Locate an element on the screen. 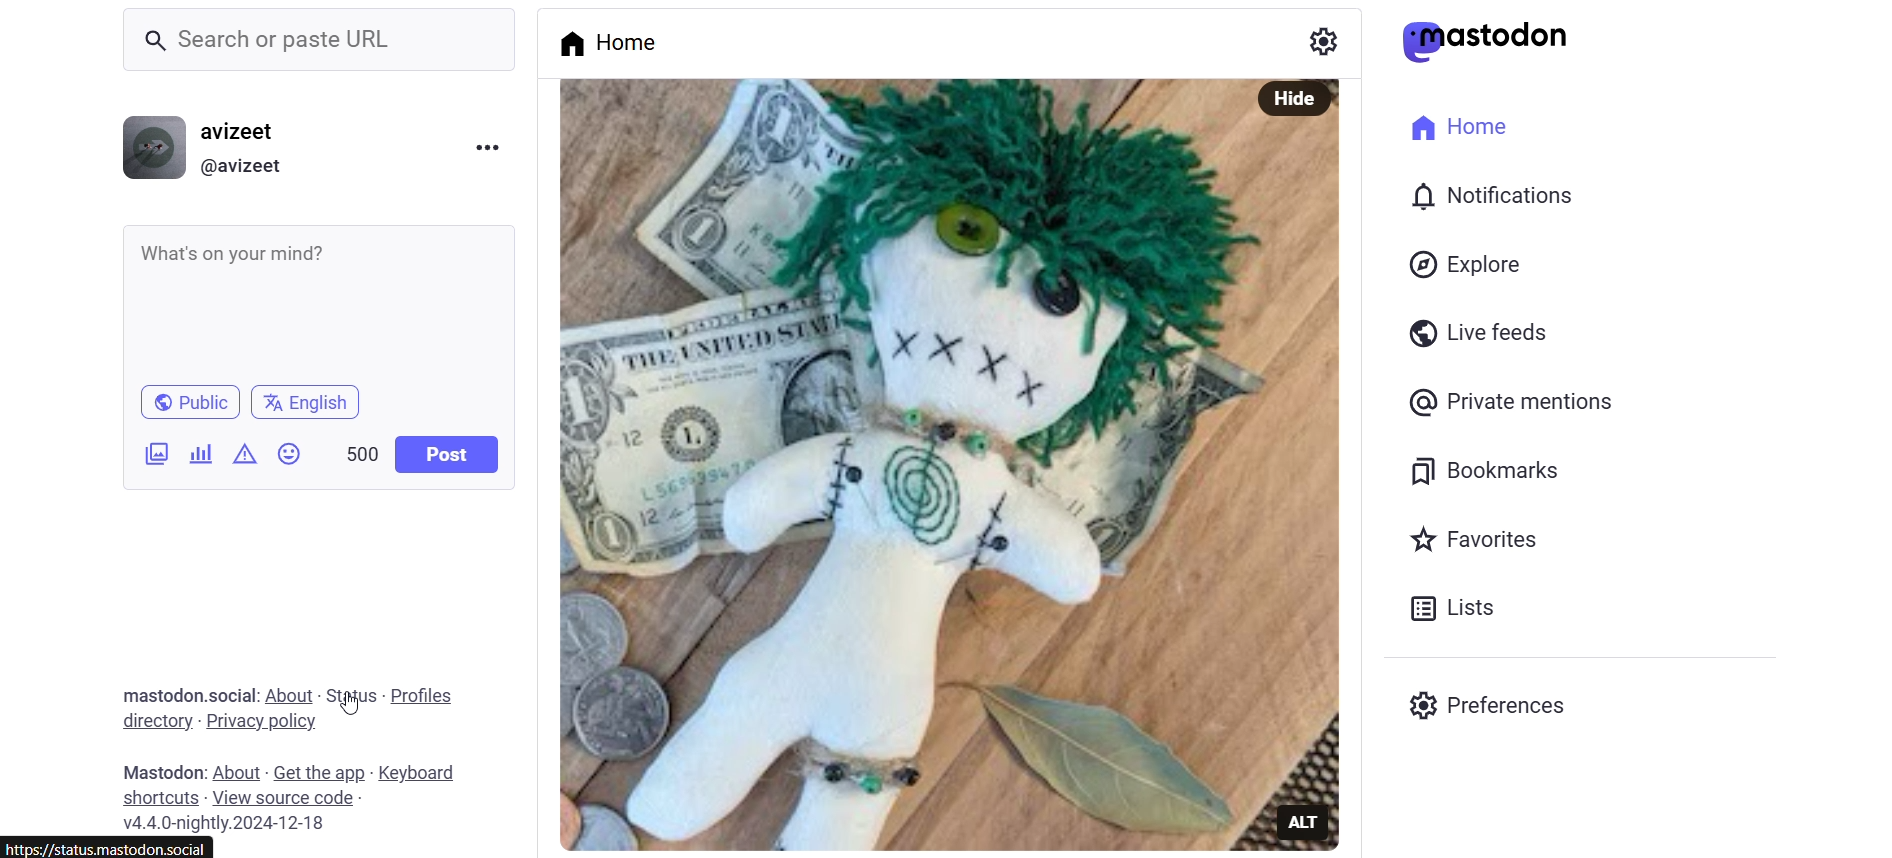 The height and width of the screenshot is (858, 1892). keyboard is located at coordinates (428, 771).